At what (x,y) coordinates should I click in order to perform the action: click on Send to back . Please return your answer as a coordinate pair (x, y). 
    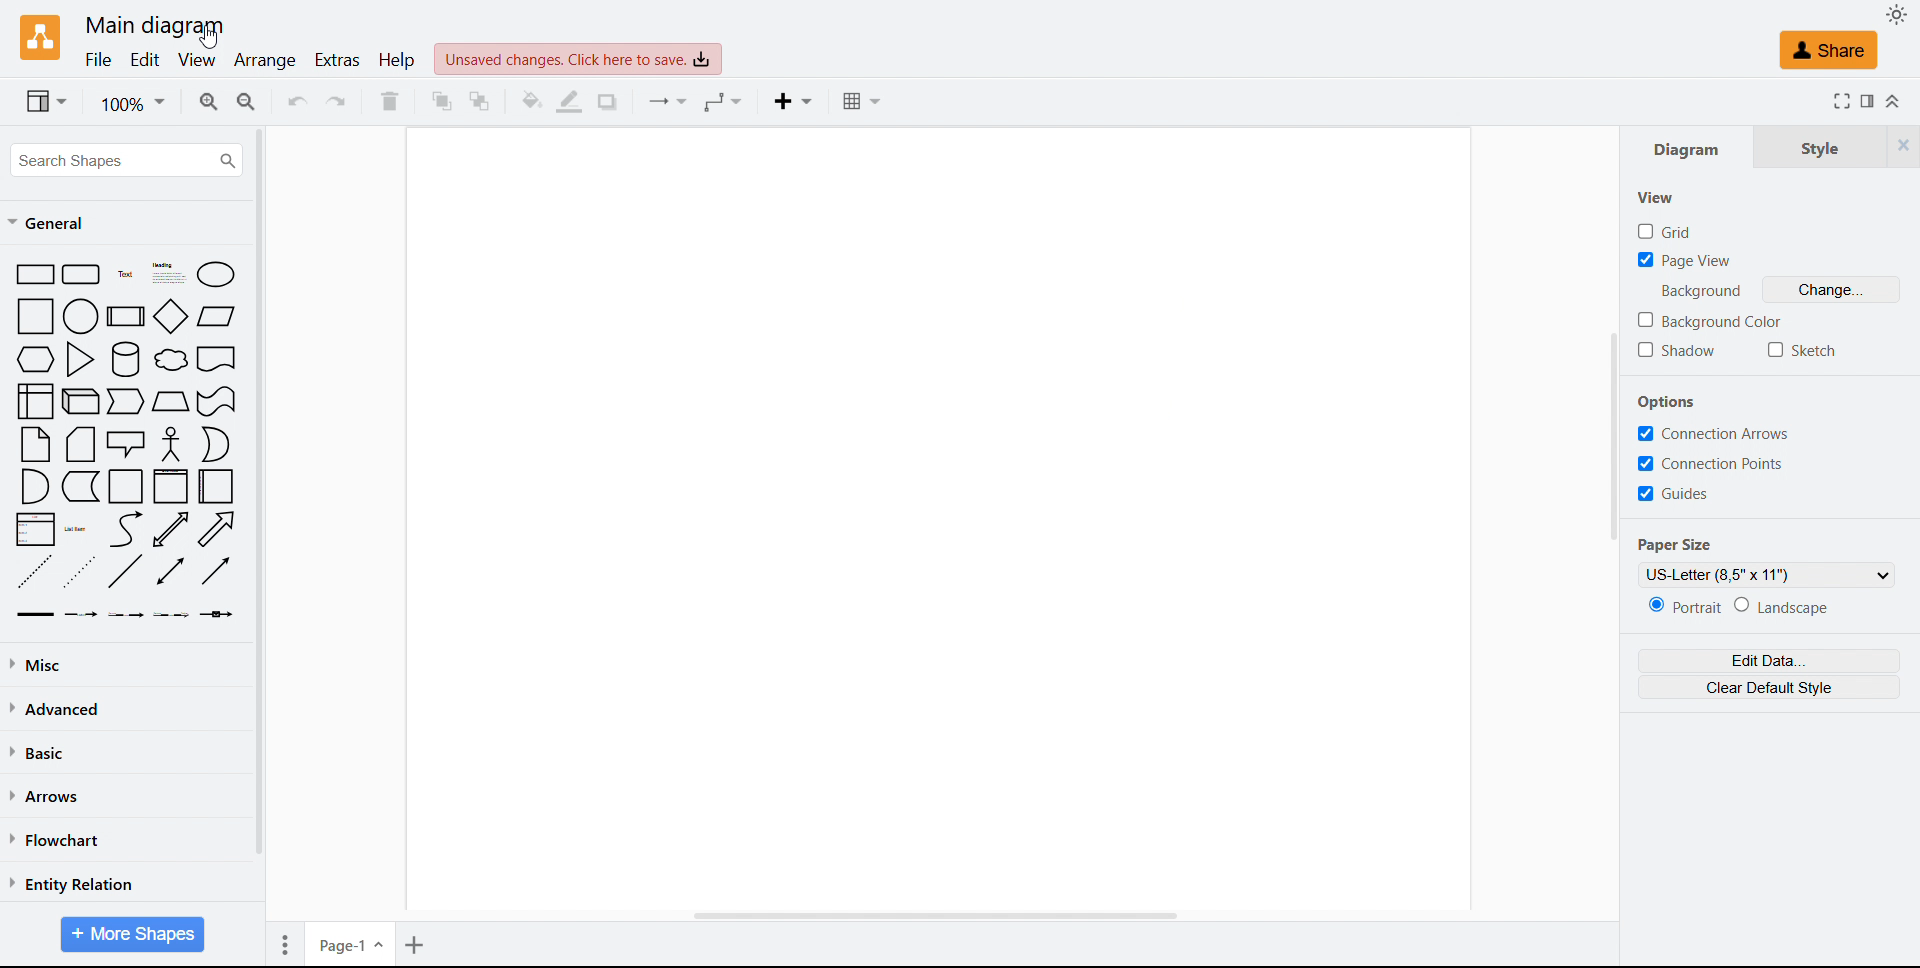
    Looking at the image, I should click on (483, 102).